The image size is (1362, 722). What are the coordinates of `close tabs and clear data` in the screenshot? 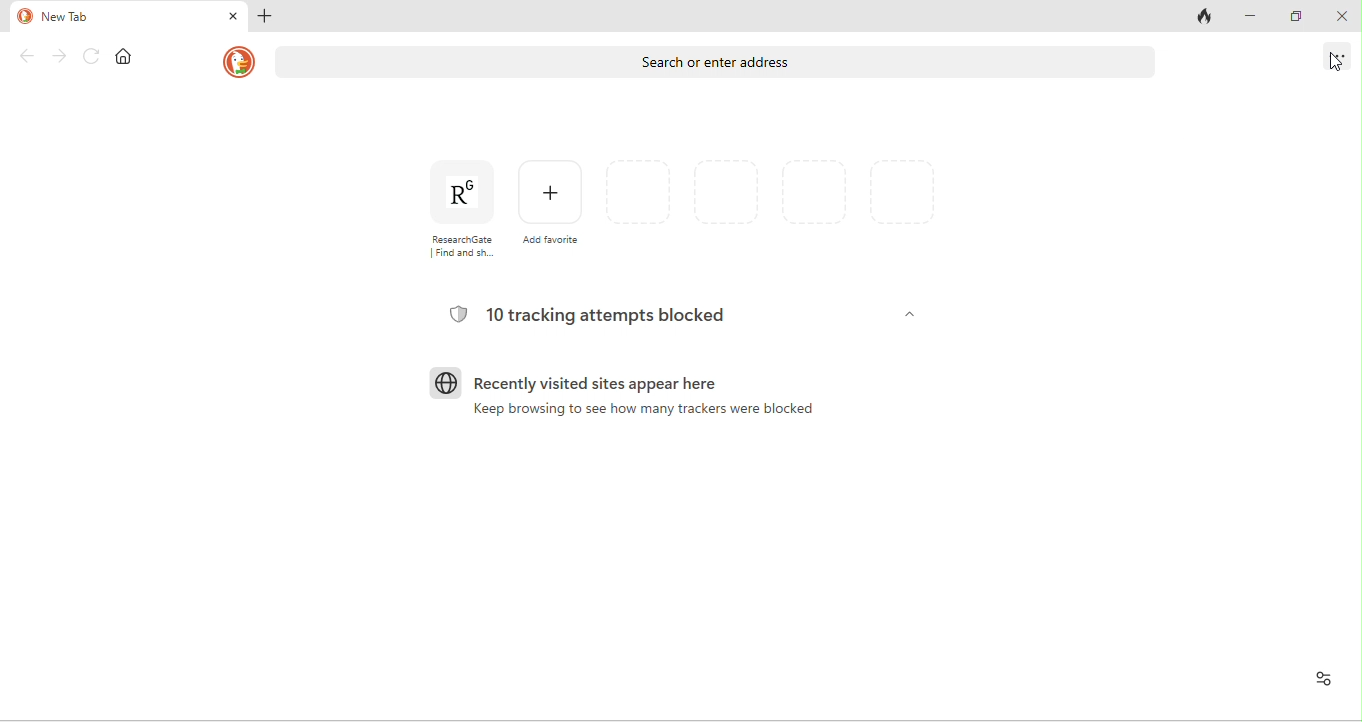 It's located at (1206, 17).